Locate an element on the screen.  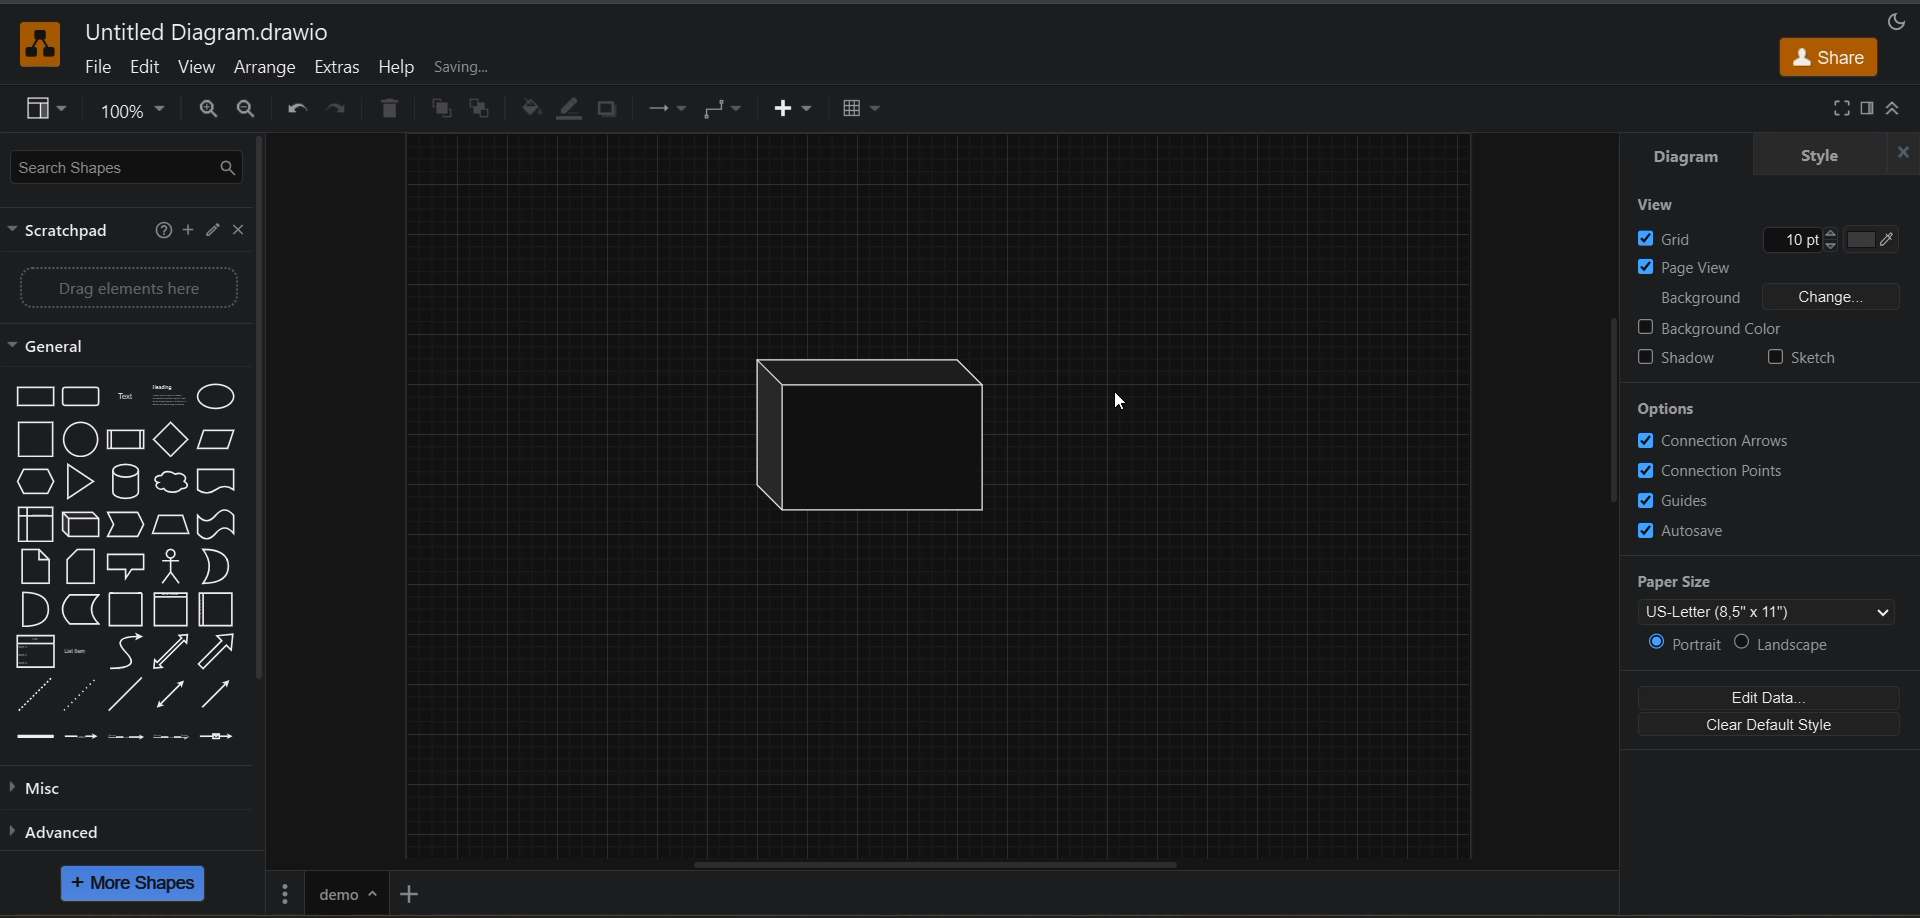
shadow is located at coordinates (1684, 356).